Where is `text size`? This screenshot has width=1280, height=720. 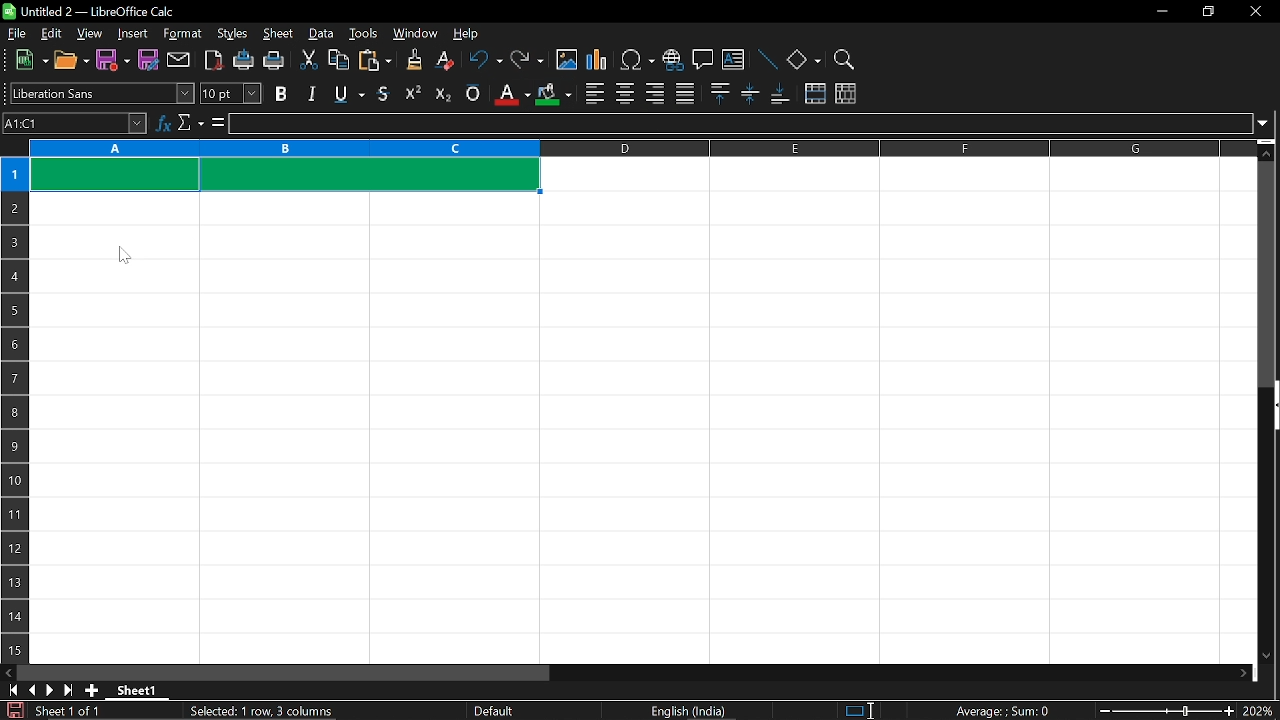 text size is located at coordinates (231, 93).